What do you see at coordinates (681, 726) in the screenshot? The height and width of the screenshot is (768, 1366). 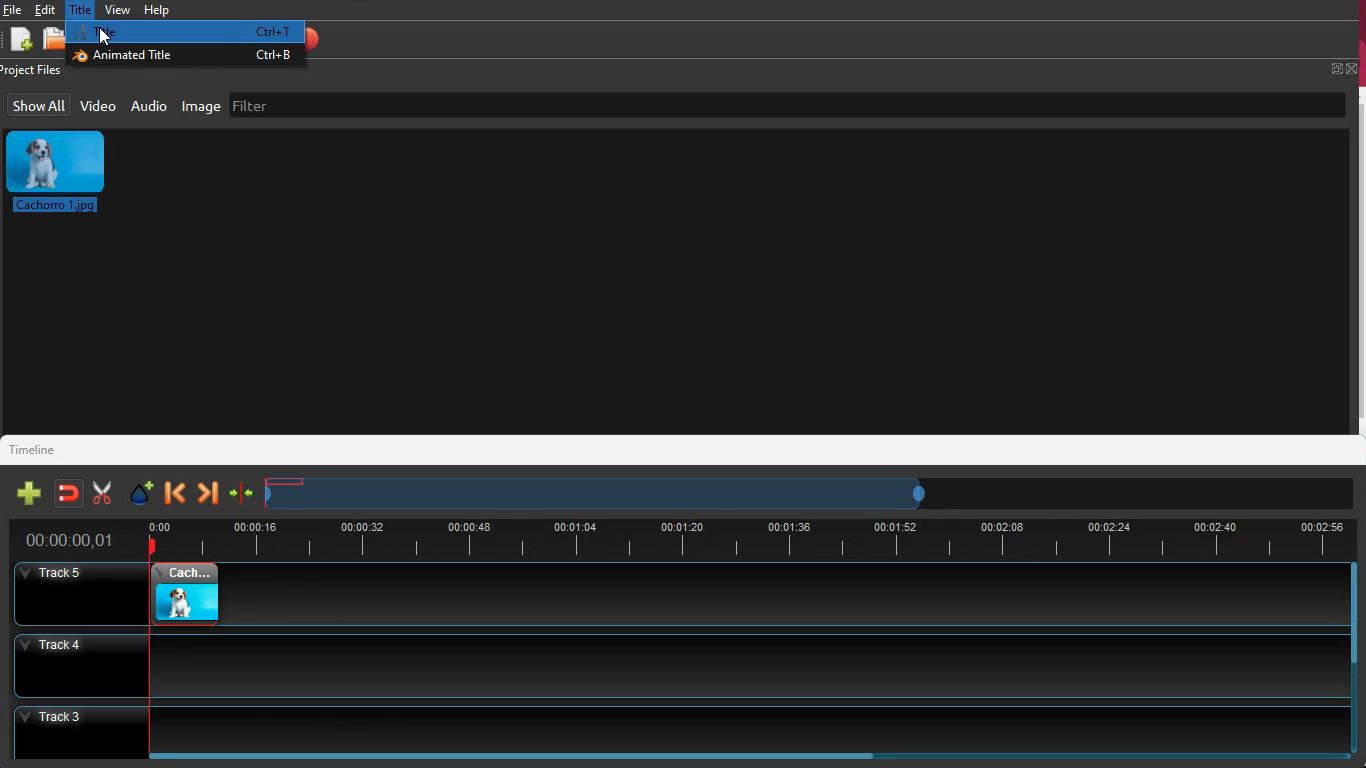 I see `Track 3` at bounding box center [681, 726].